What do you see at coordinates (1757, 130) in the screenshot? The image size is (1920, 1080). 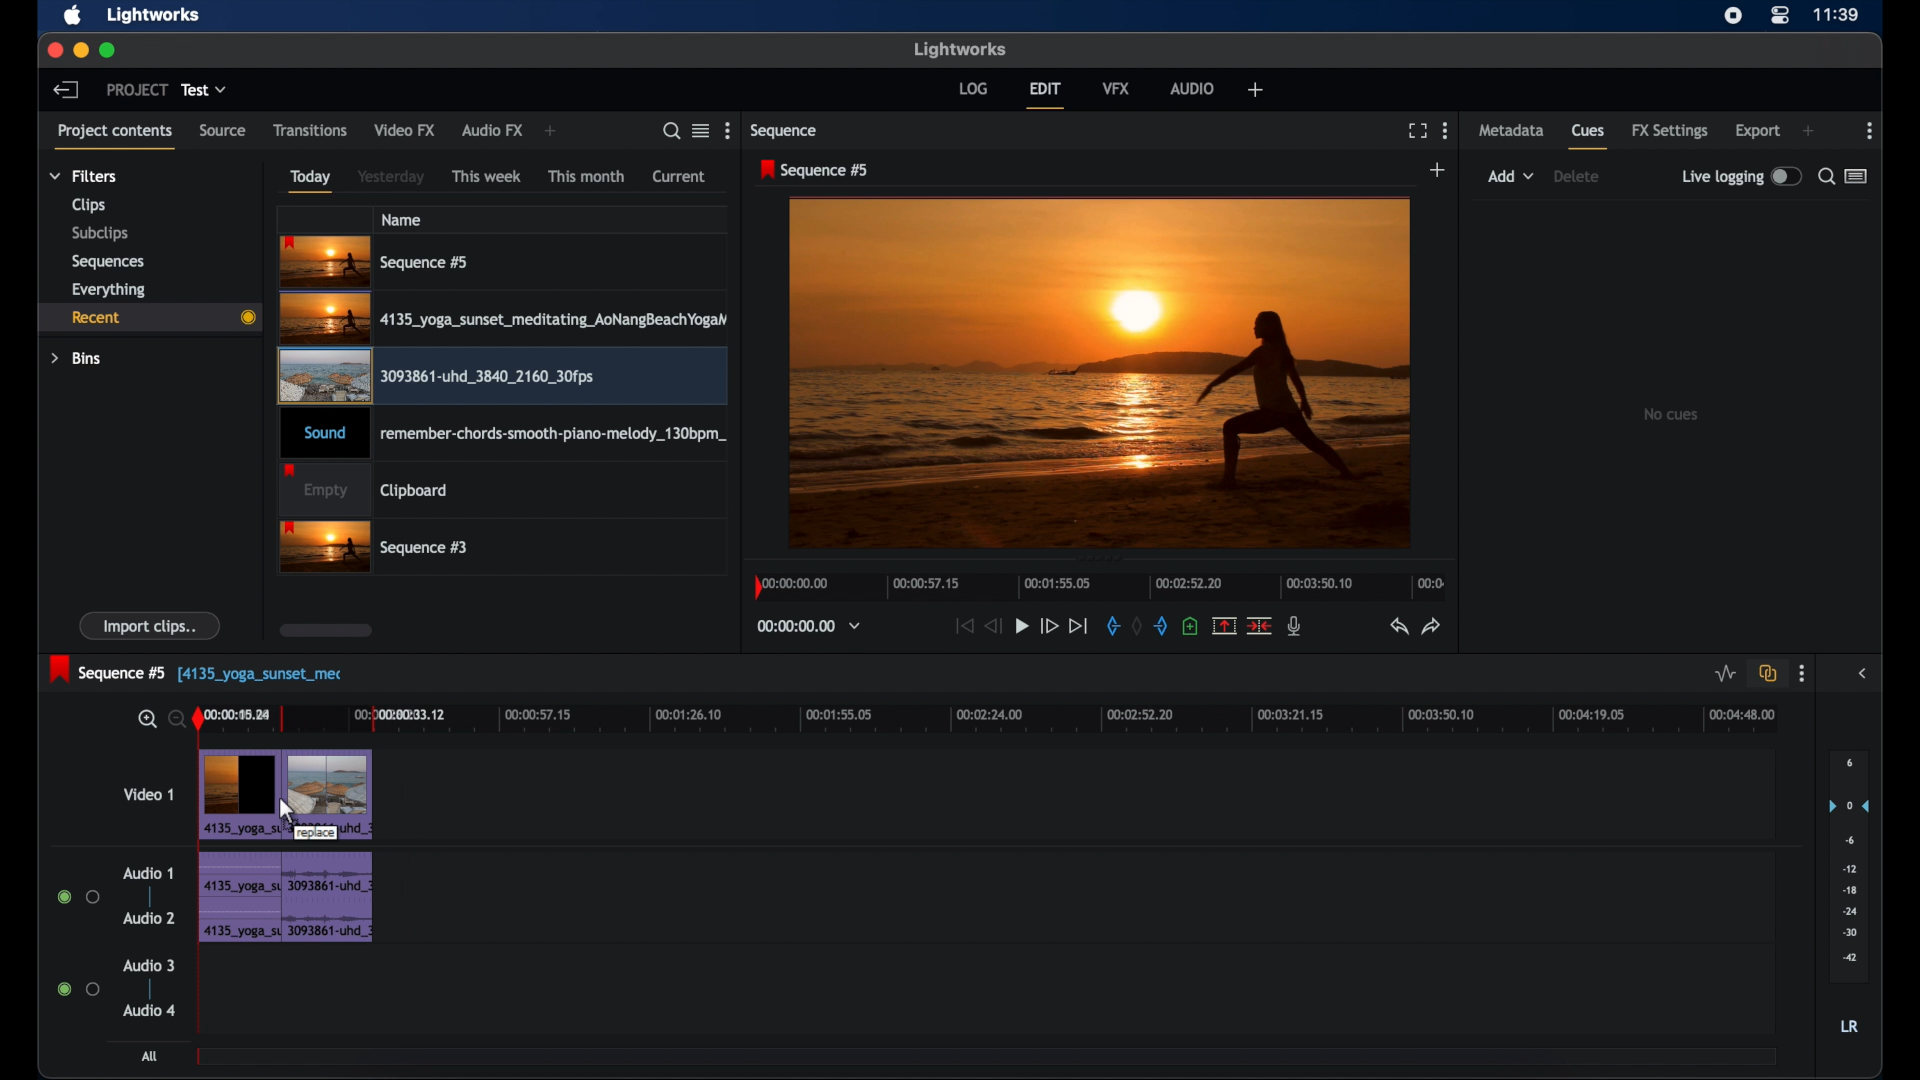 I see `export` at bounding box center [1757, 130].